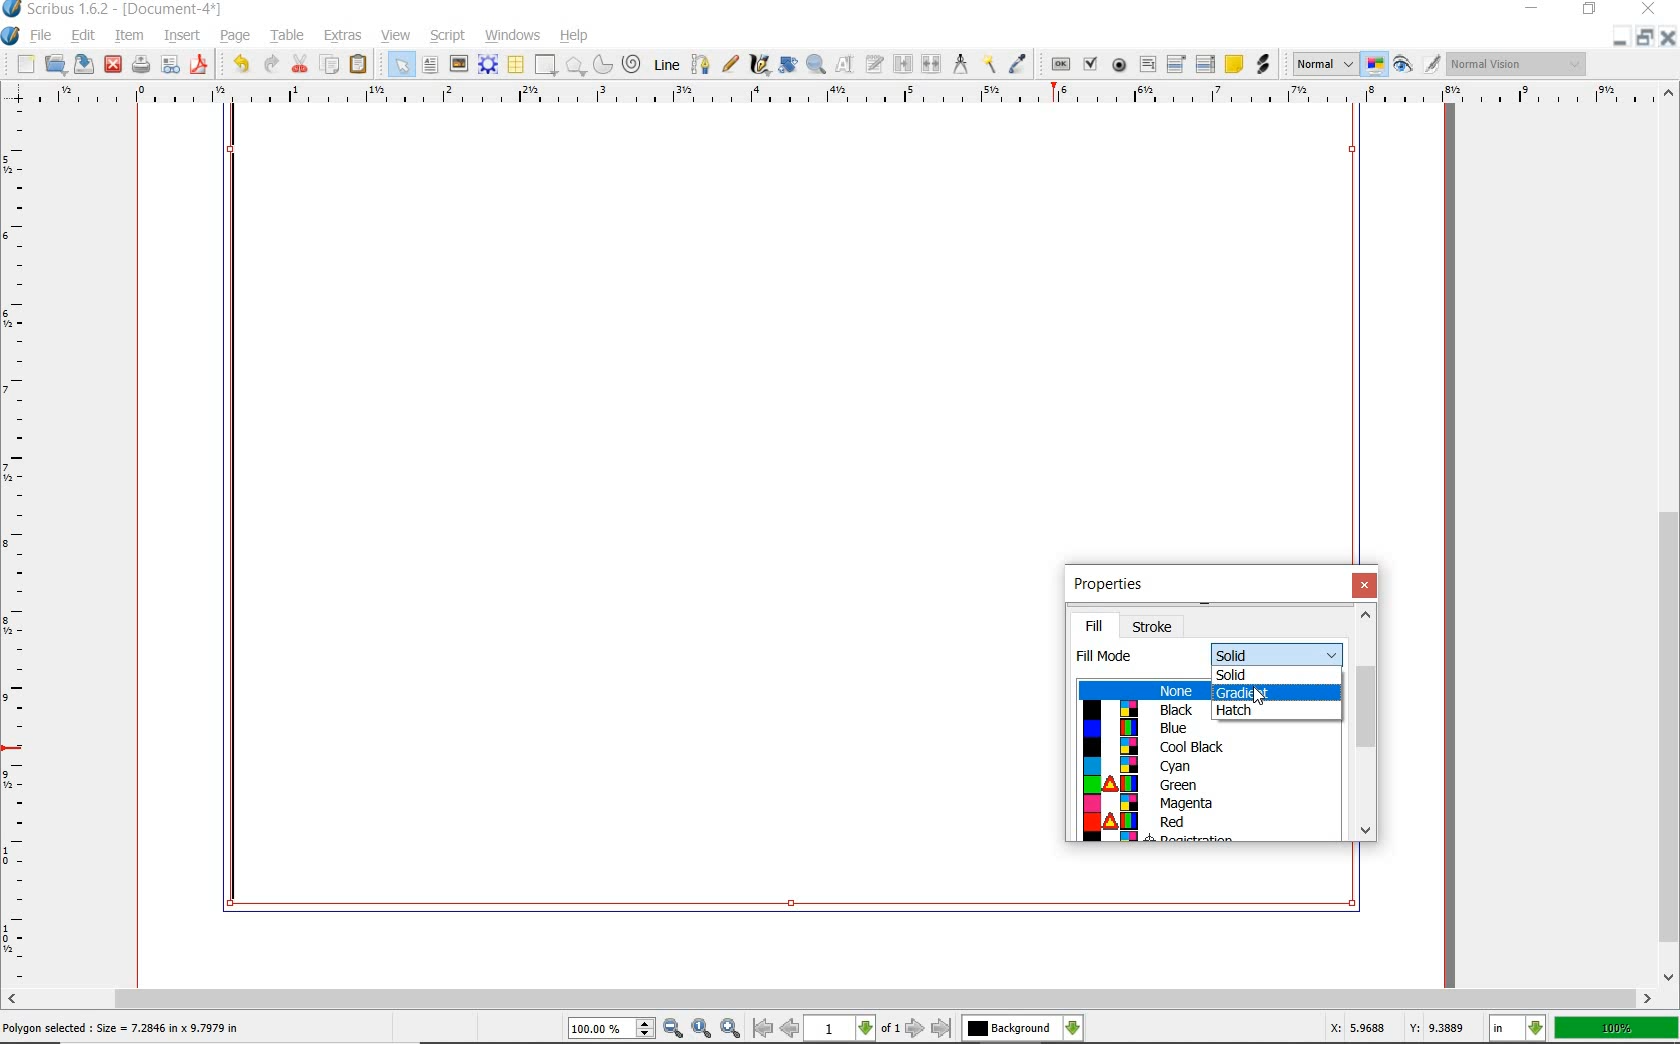 The image size is (1680, 1044). I want to click on hatch, so click(1279, 711).